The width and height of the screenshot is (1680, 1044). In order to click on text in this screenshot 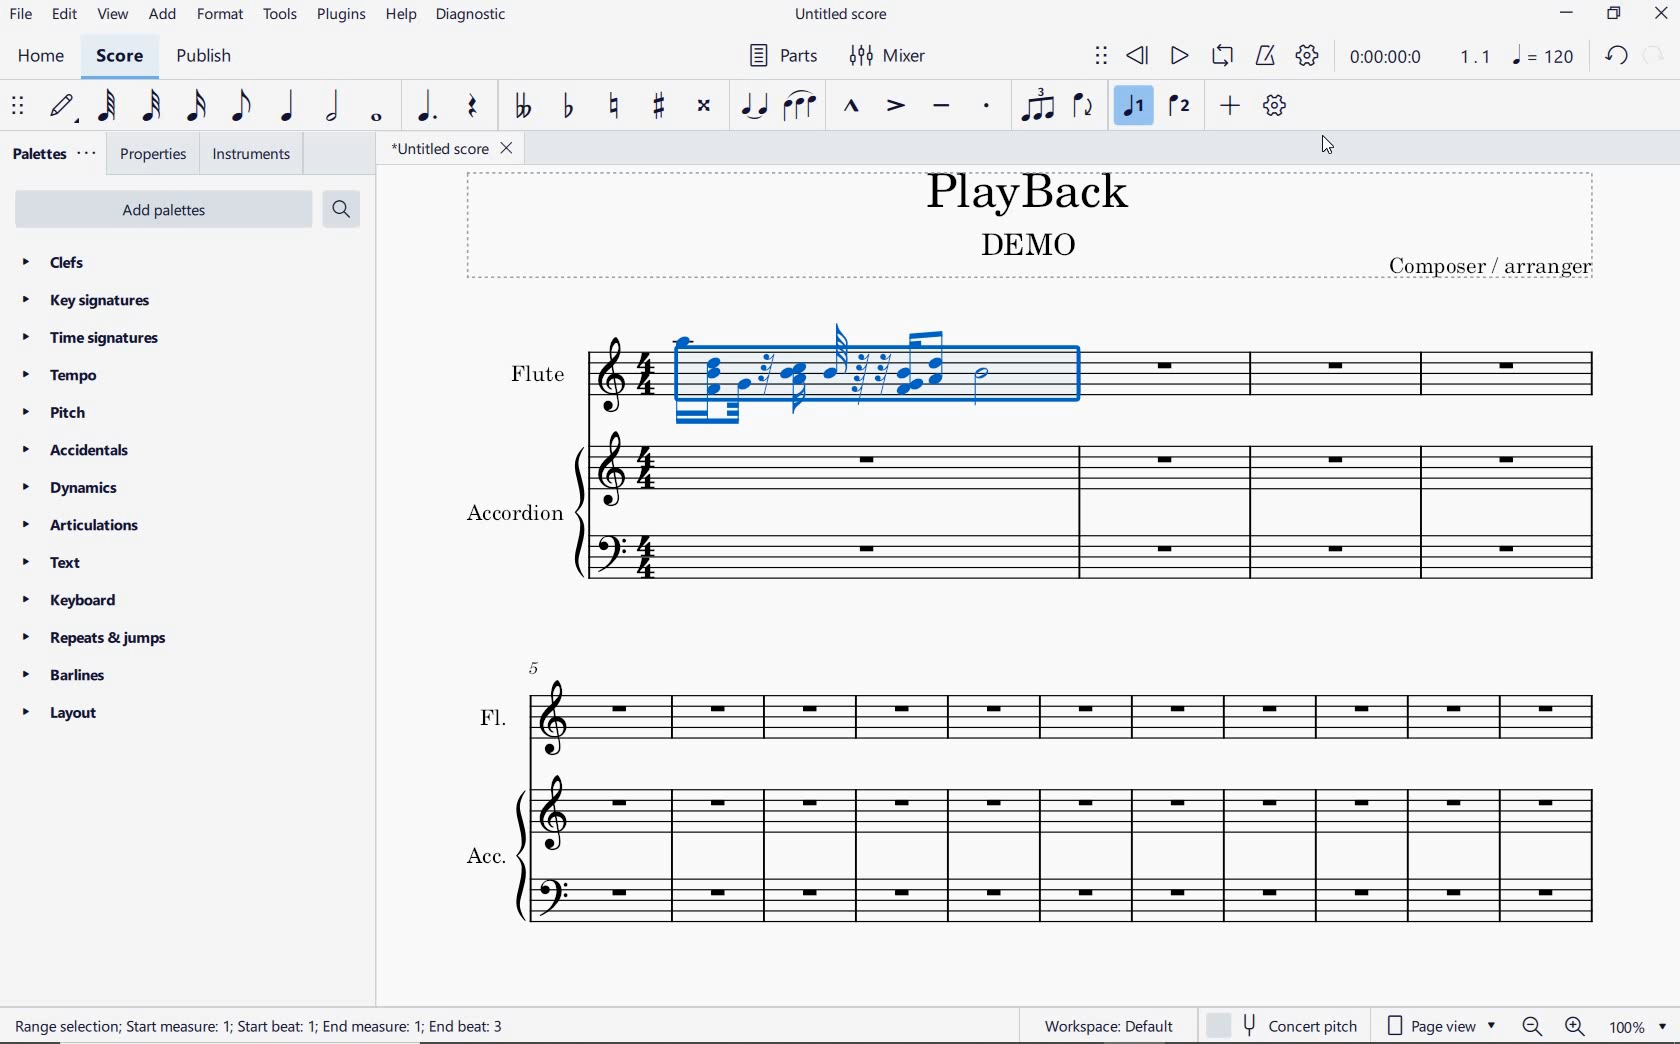, I will do `click(57, 562)`.